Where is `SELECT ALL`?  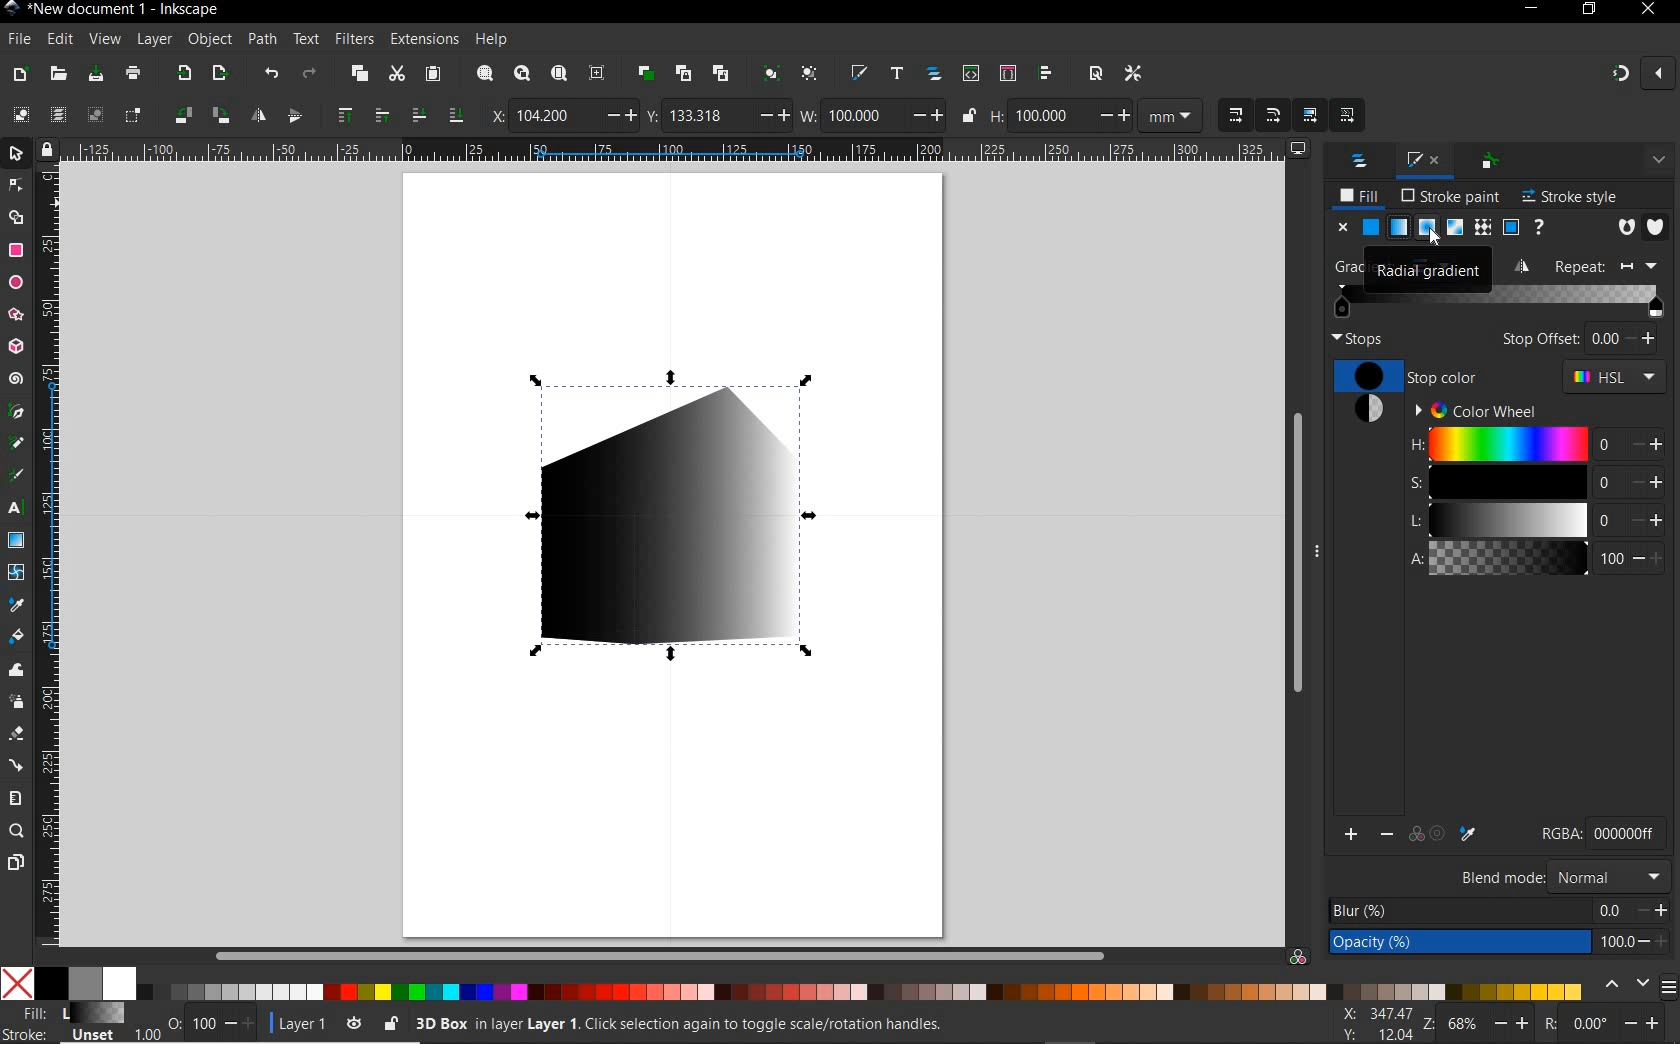 SELECT ALL is located at coordinates (19, 112).